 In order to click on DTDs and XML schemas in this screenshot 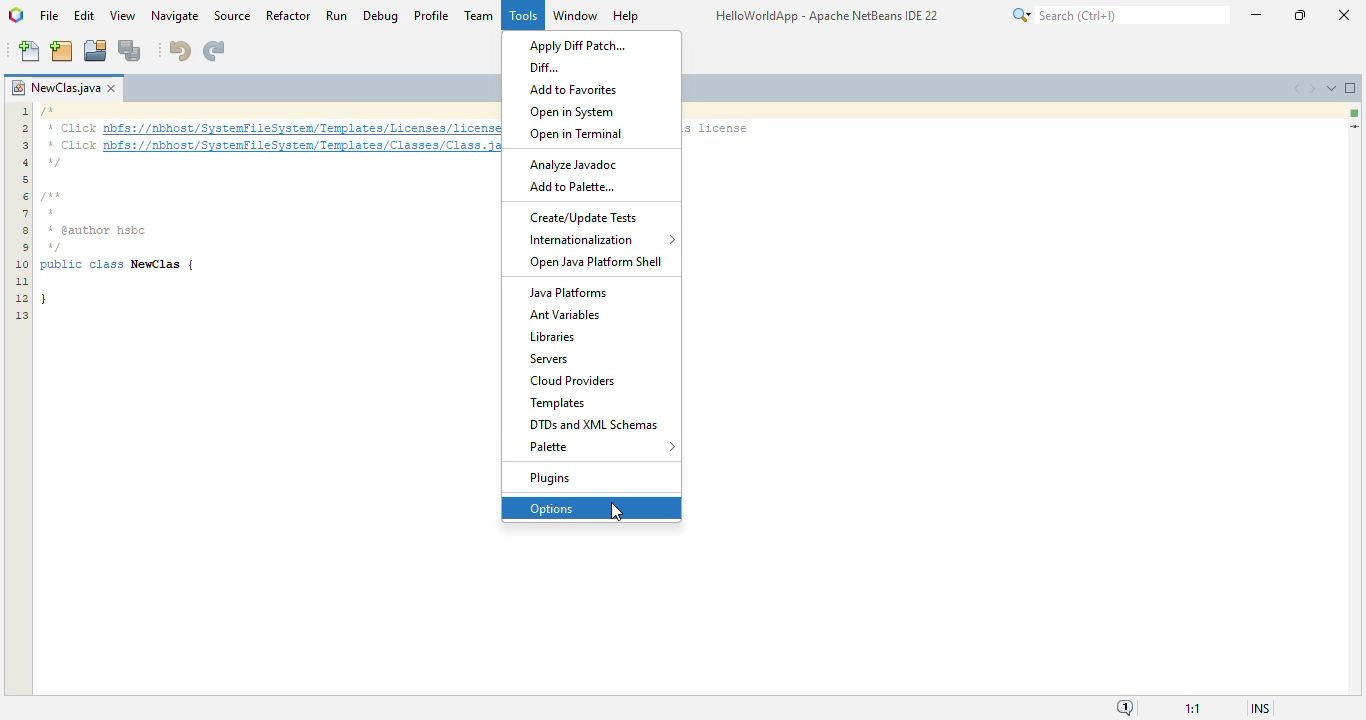, I will do `click(593, 425)`.